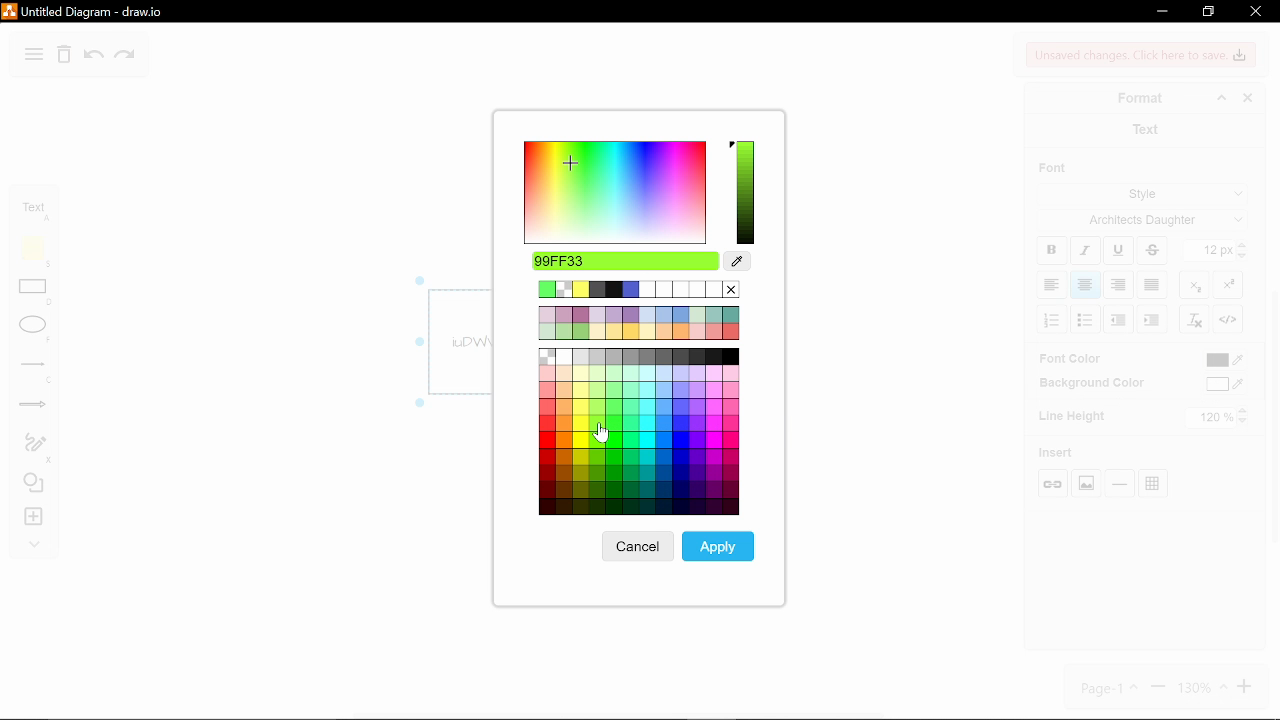  Describe the element at coordinates (1086, 284) in the screenshot. I see `align center` at that location.